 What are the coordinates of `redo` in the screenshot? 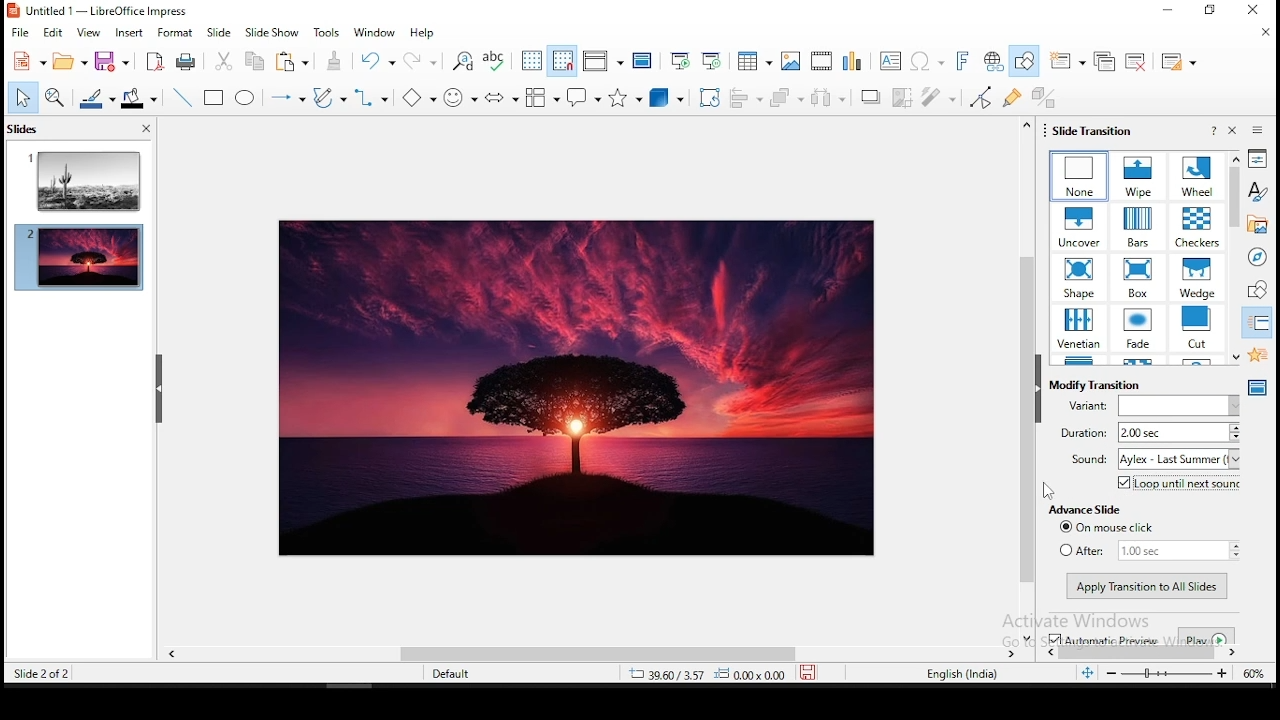 It's located at (423, 61).